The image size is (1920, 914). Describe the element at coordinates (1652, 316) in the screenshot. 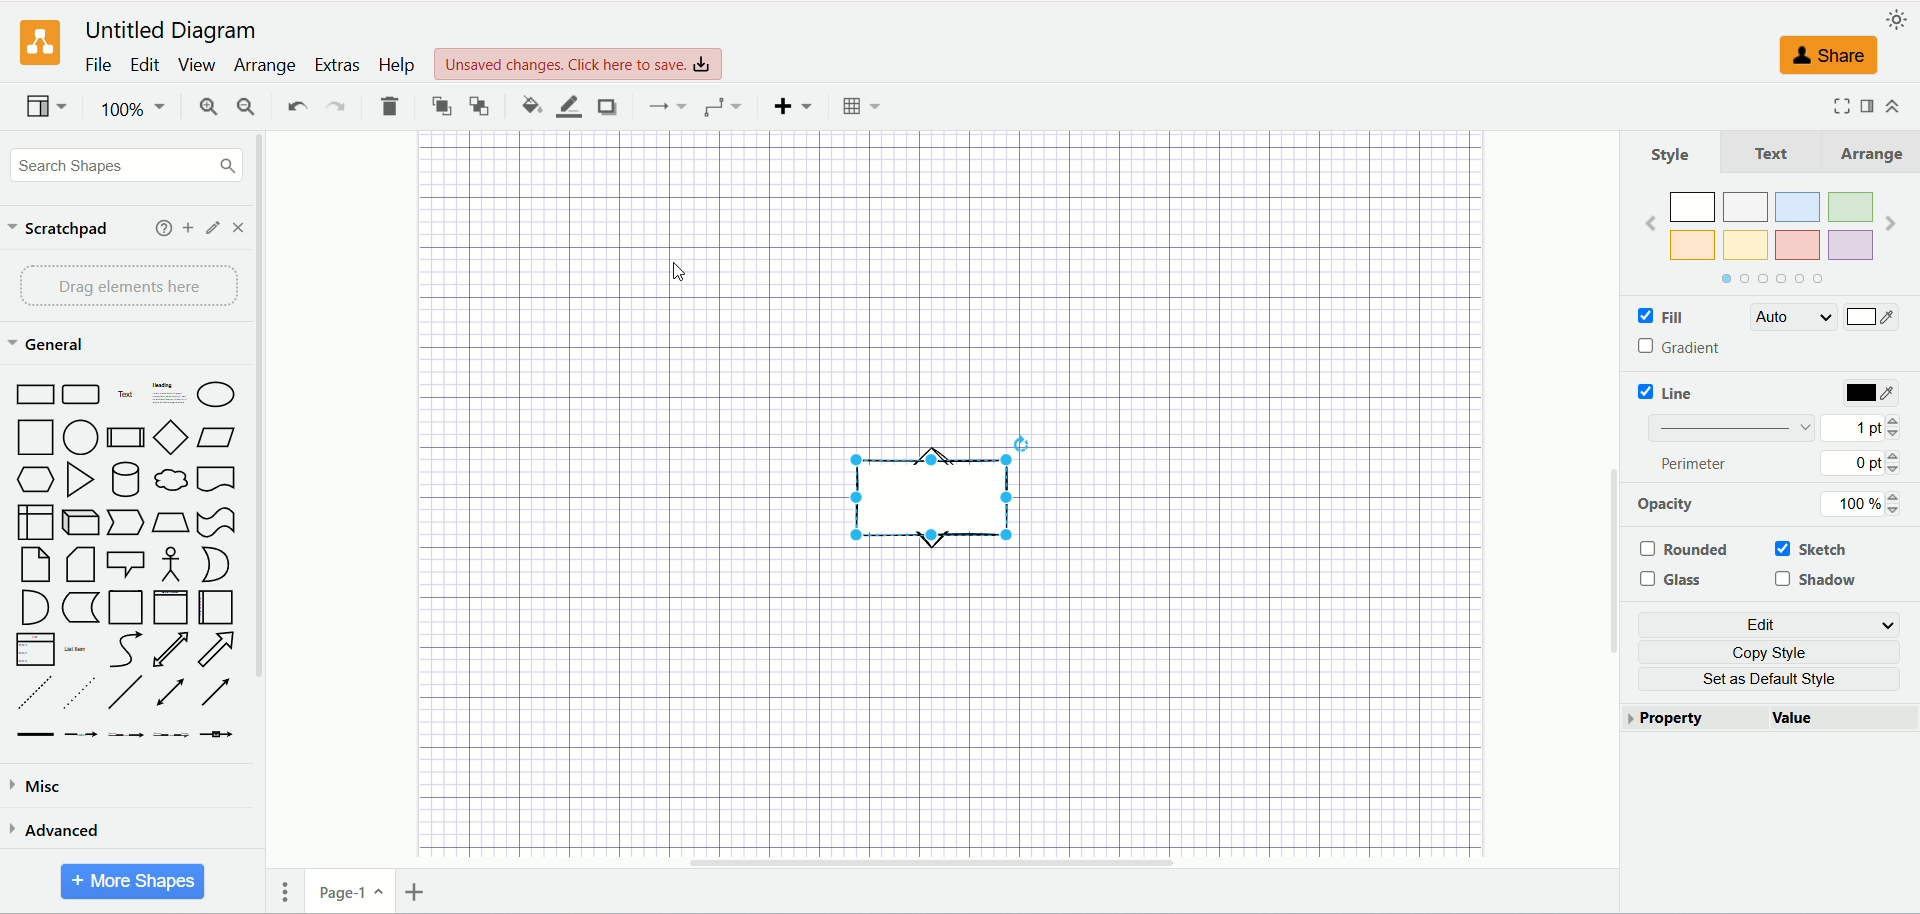

I see `fill` at that location.